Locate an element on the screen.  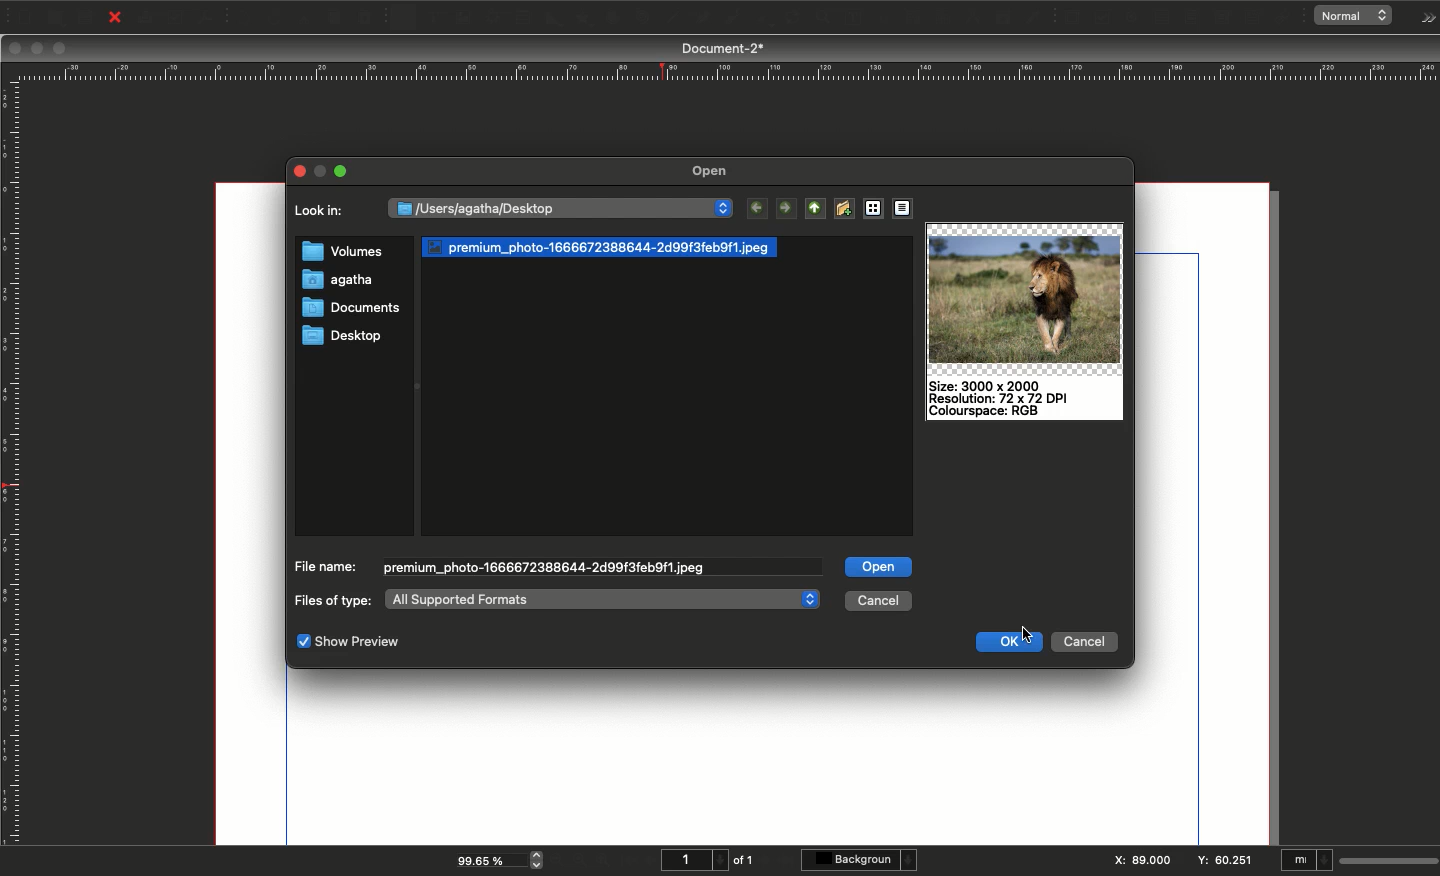
Previous is located at coordinates (761, 210).